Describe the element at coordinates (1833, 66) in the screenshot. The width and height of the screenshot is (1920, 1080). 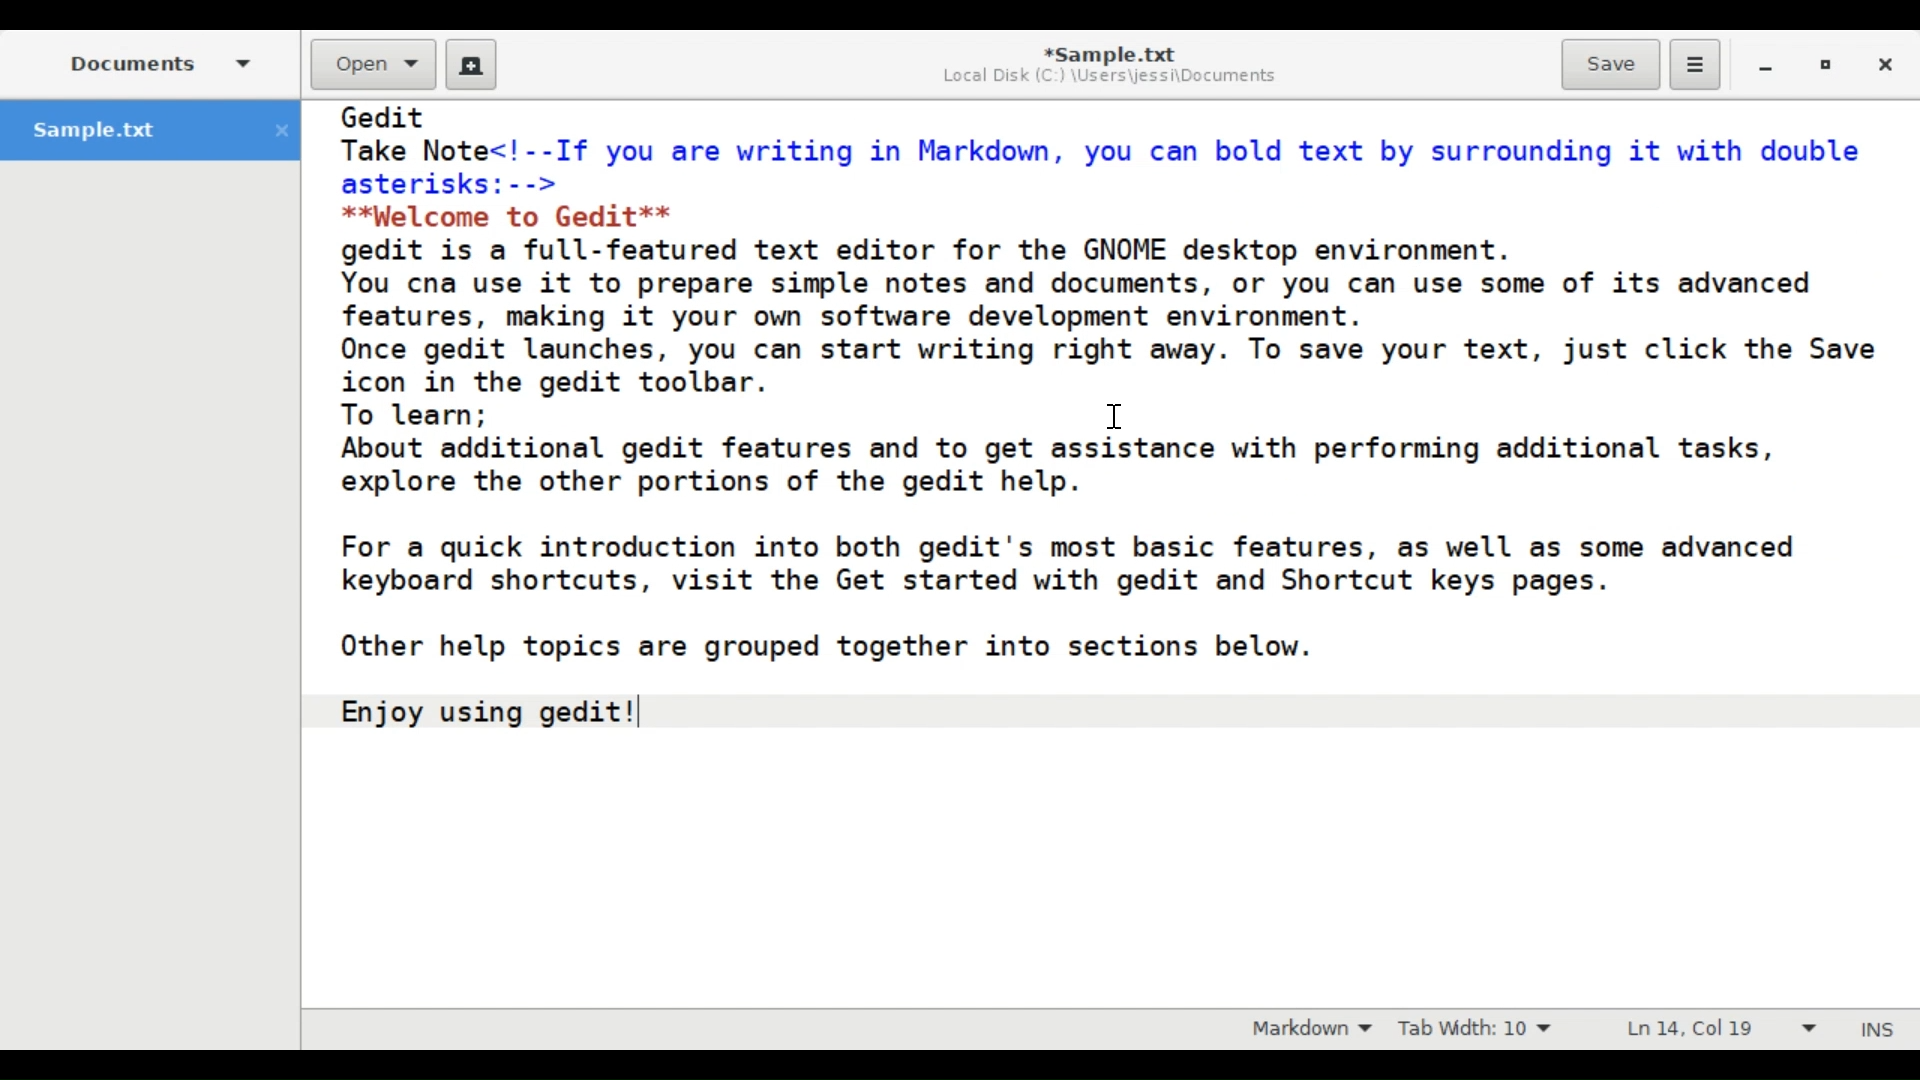
I see `Restore` at that location.